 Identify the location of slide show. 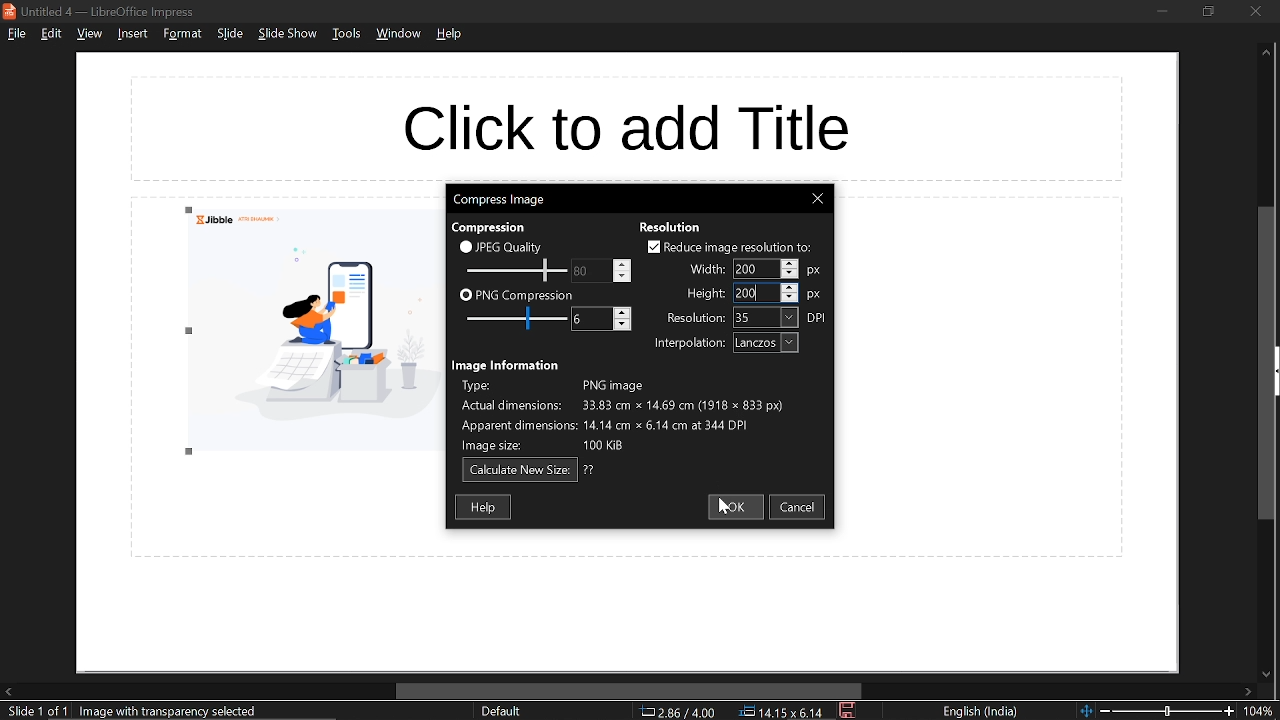
(288, 34).